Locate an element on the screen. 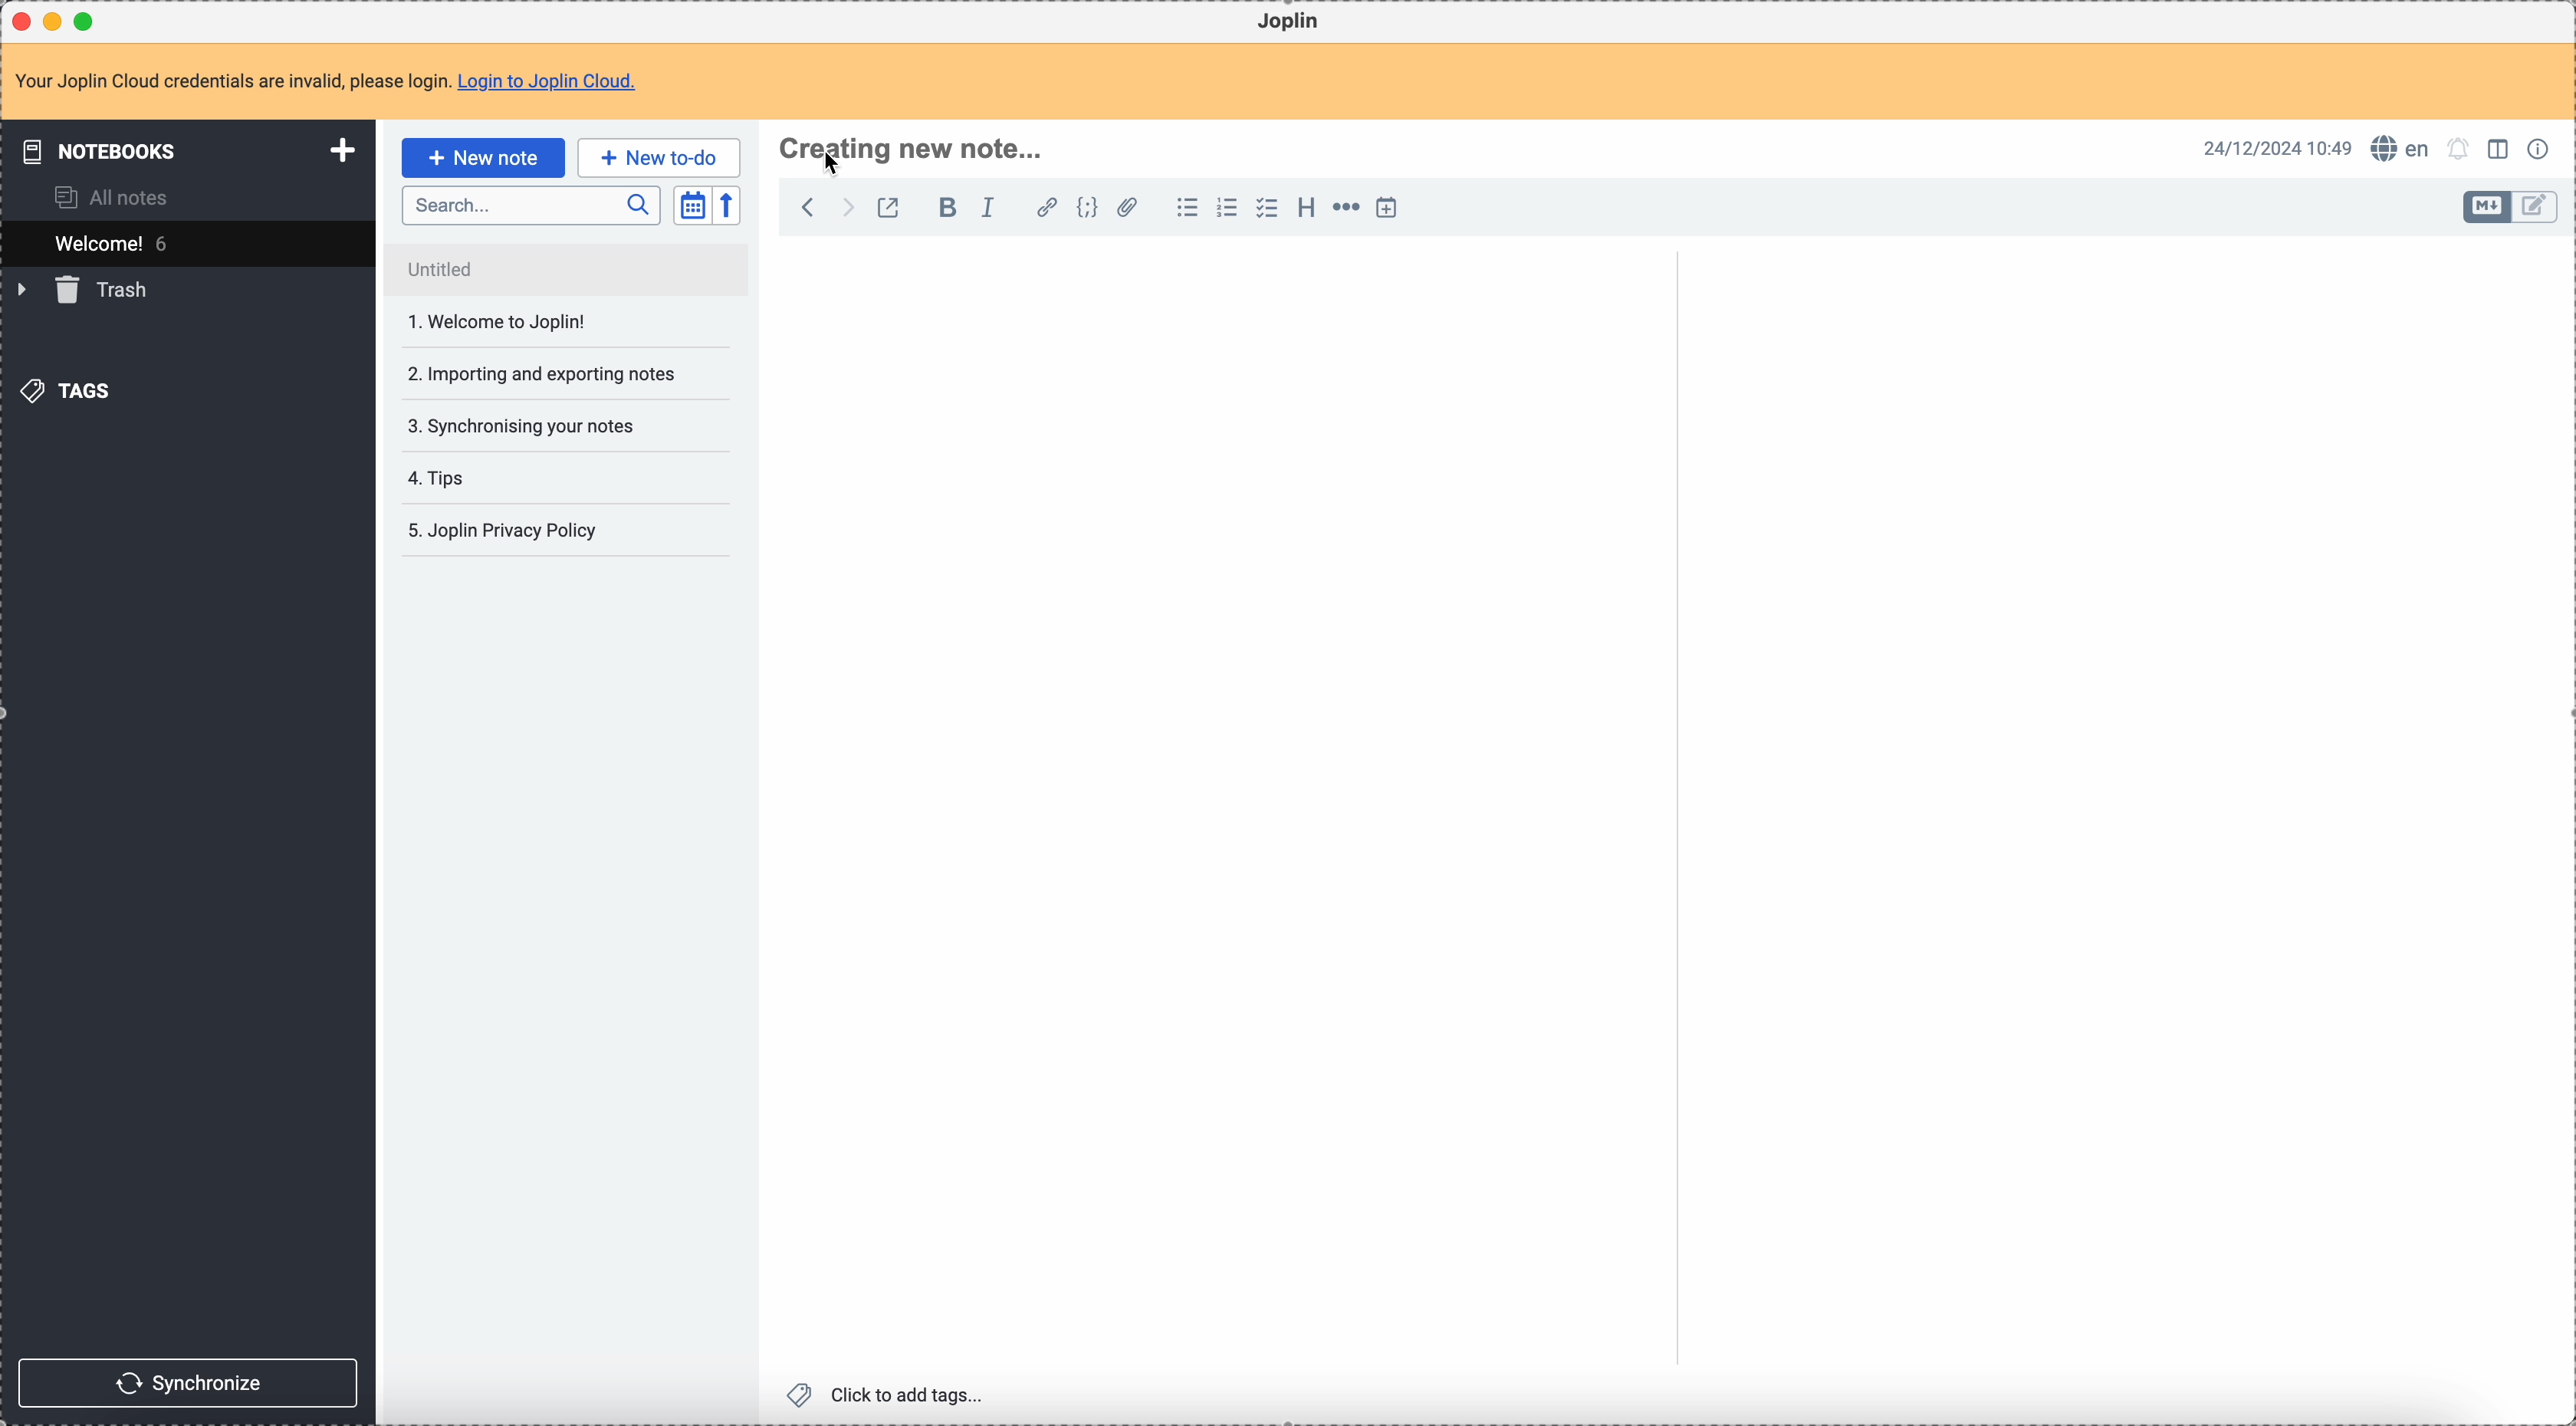 This screenshot has width=2576, height=1426. date and hour is located at coordinates (2277, 148).